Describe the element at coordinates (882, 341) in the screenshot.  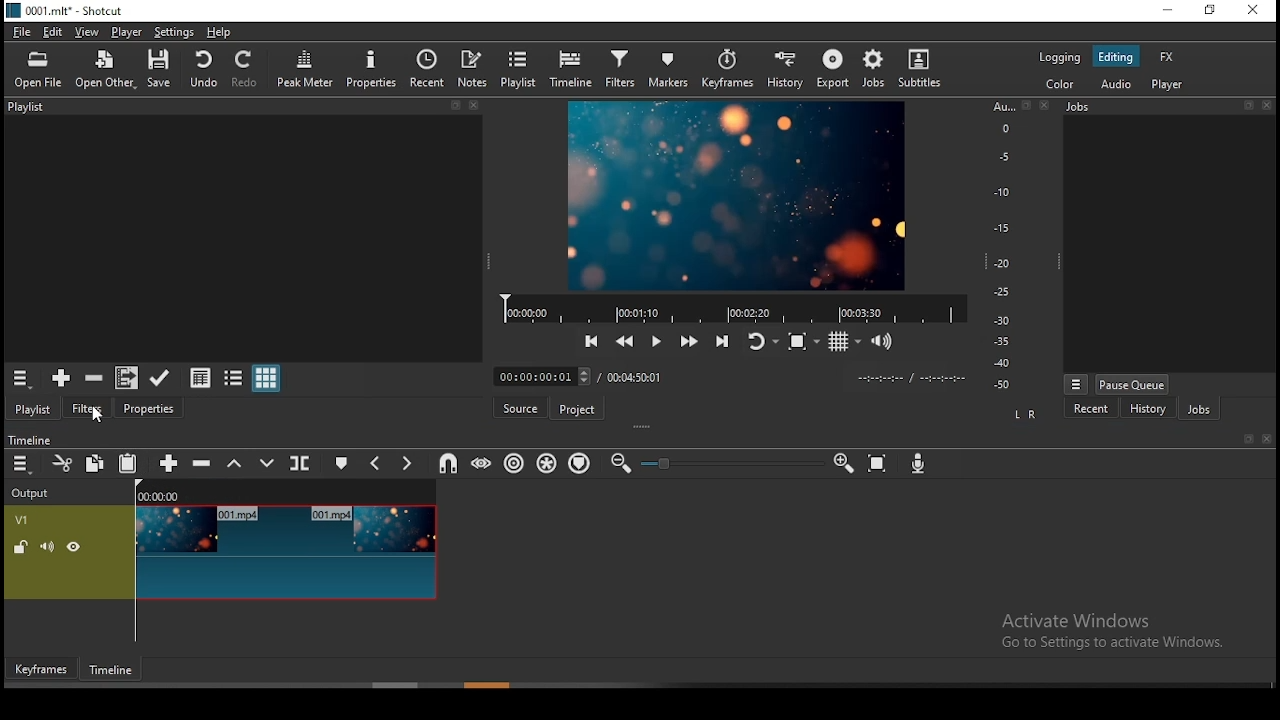
I see `volume control` at that location.